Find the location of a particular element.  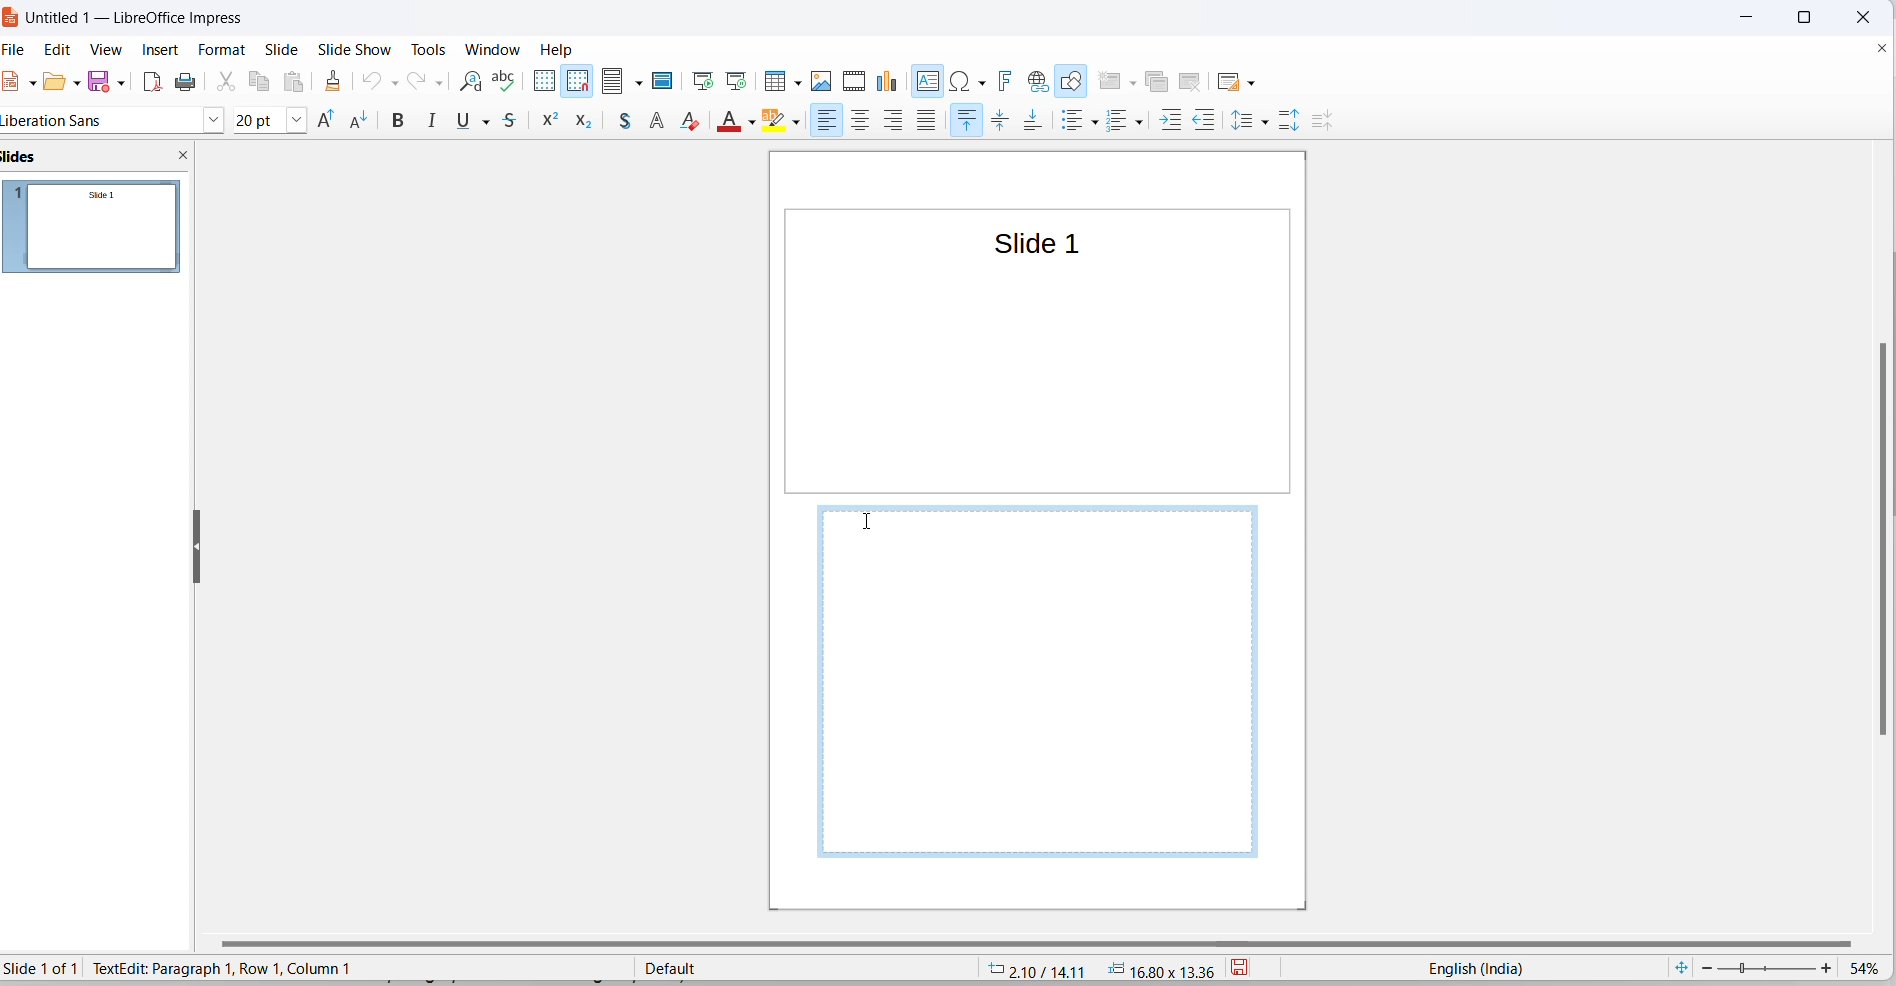

decrease zoom is located at coordinates (1705, 967).